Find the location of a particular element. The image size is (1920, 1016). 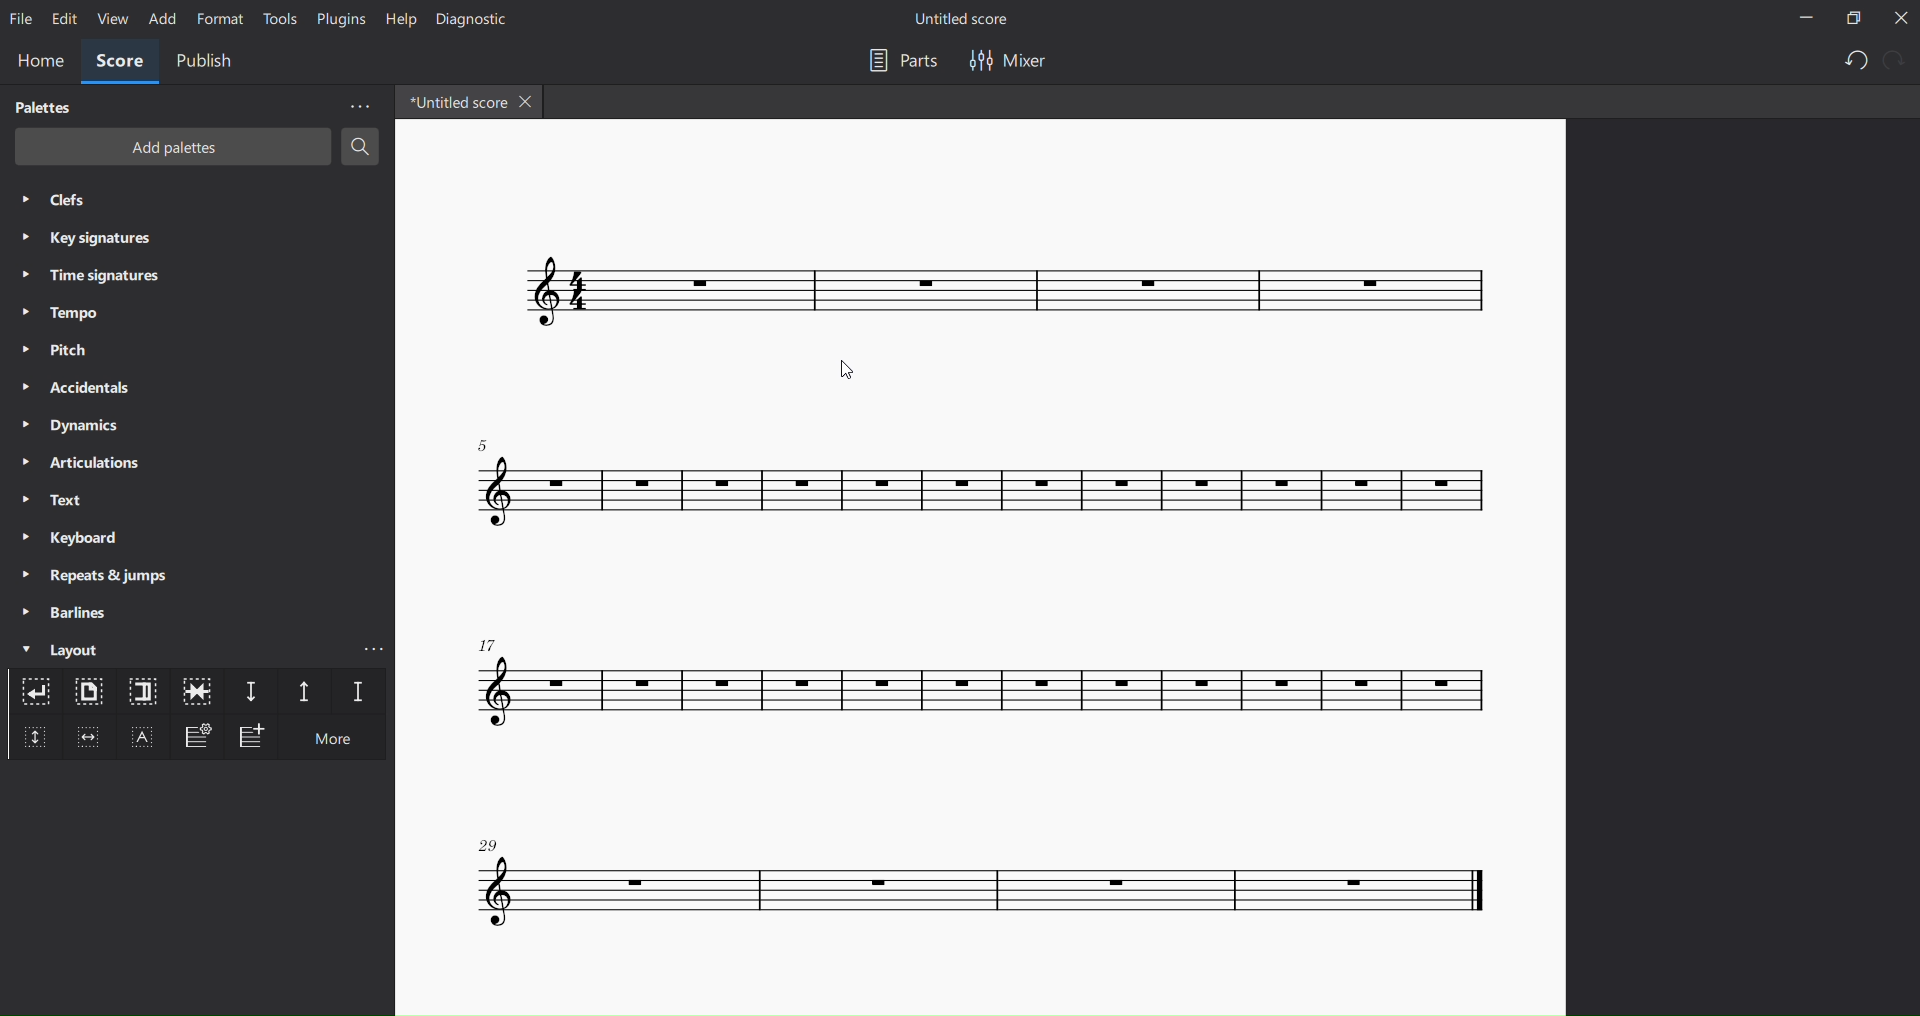

undo is located at coordinates (1848, 62).